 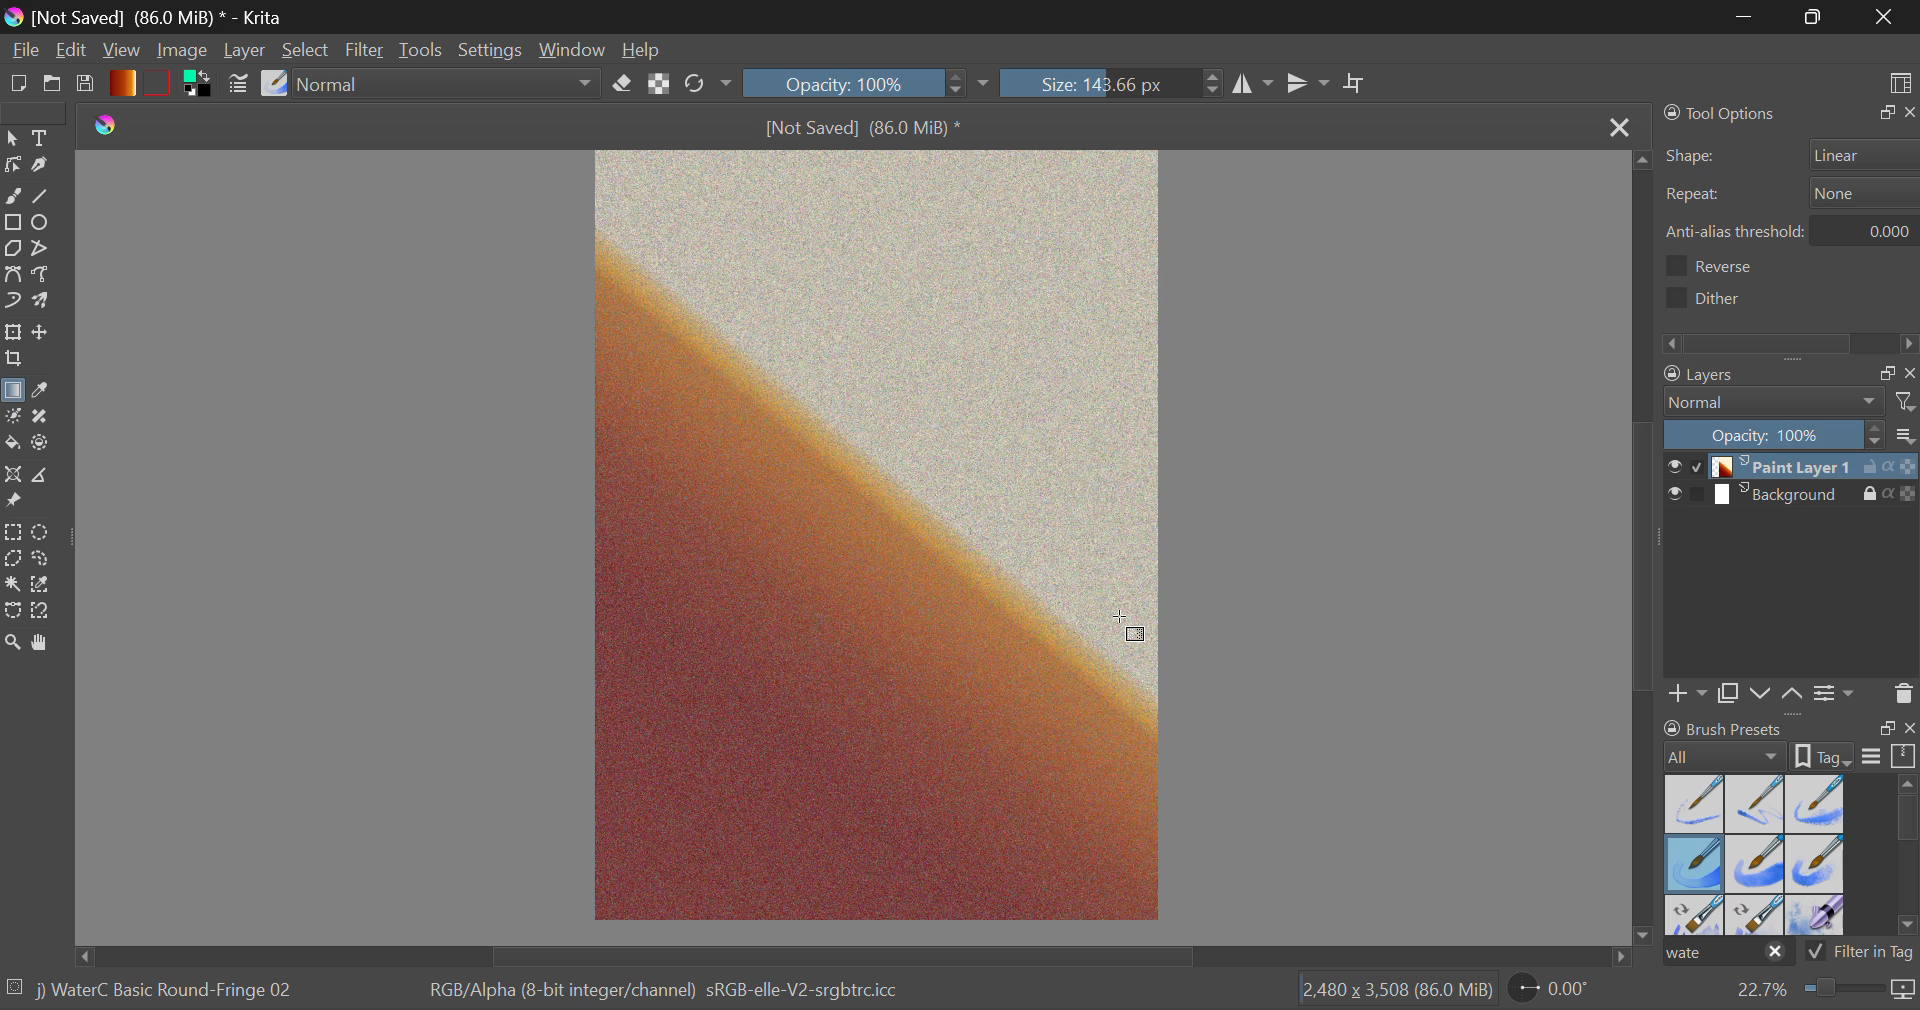 I want to click on move right, so click(x=1616, y=955).